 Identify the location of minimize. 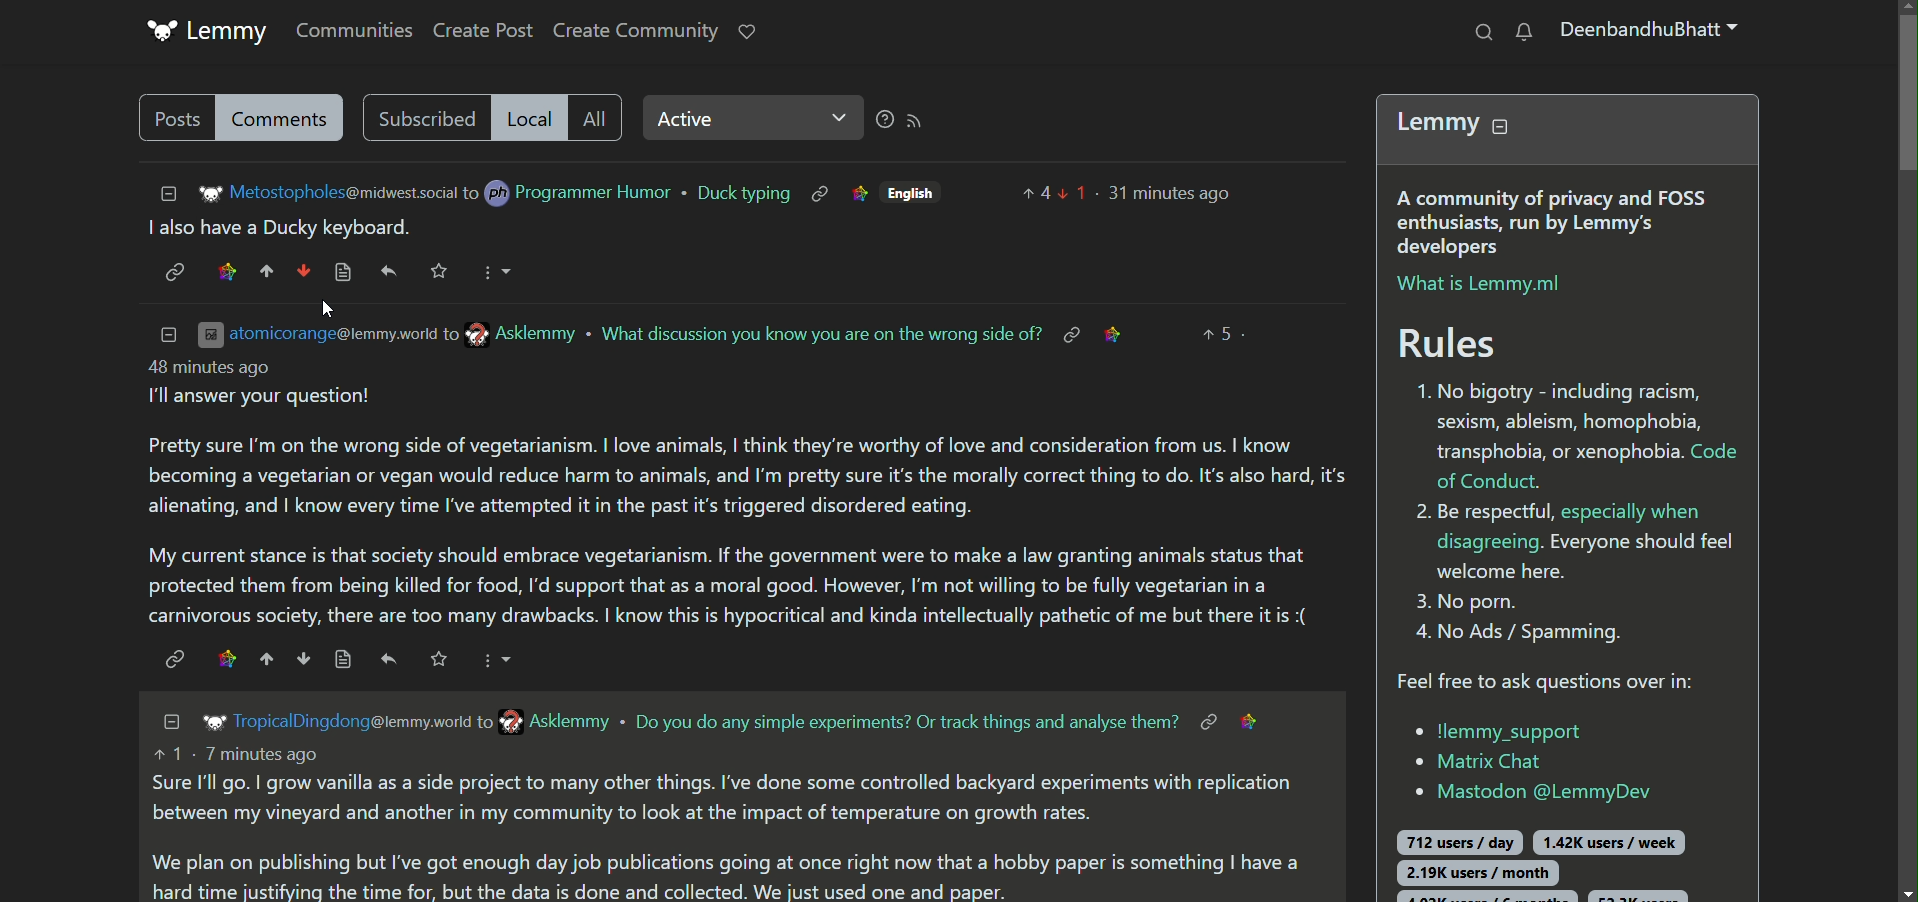
(168, 721).